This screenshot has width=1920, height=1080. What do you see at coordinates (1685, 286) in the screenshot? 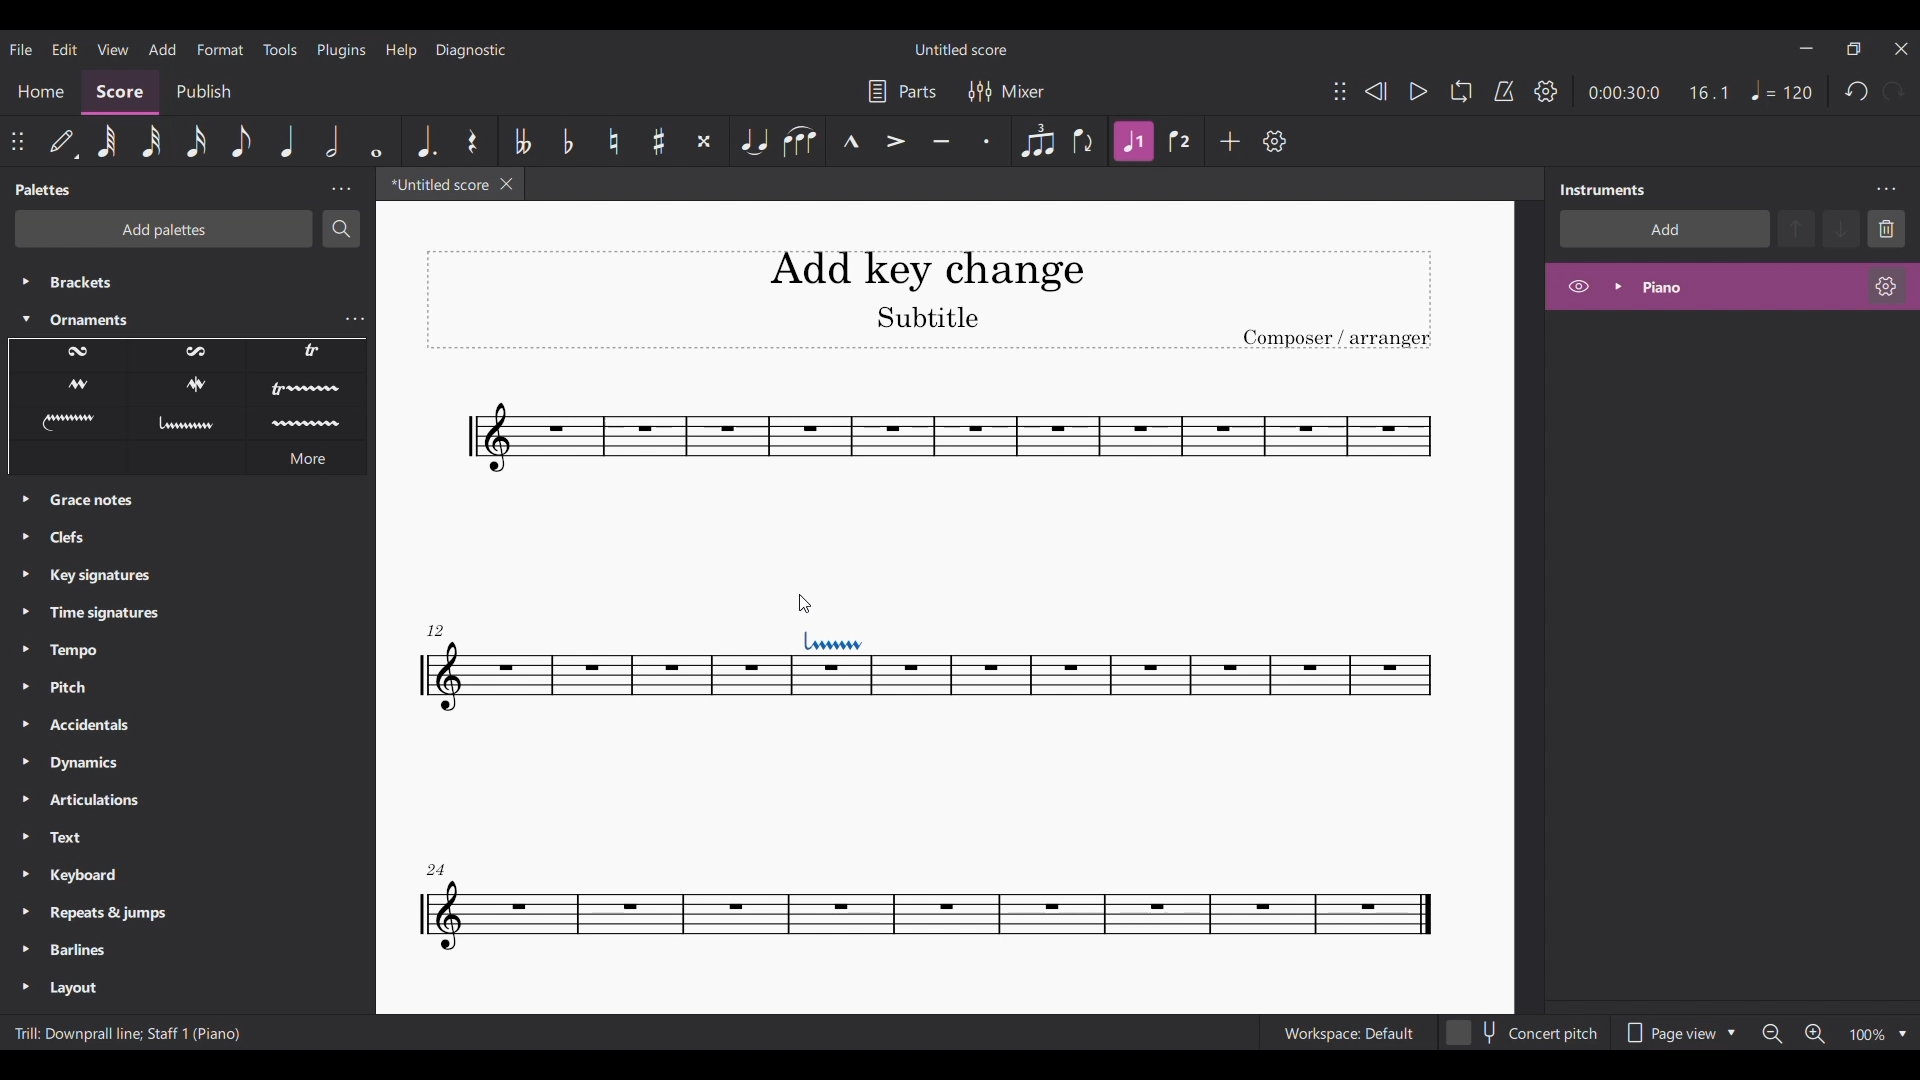
I see `Highlighted due to current action` at bounding box center [1685, 286].